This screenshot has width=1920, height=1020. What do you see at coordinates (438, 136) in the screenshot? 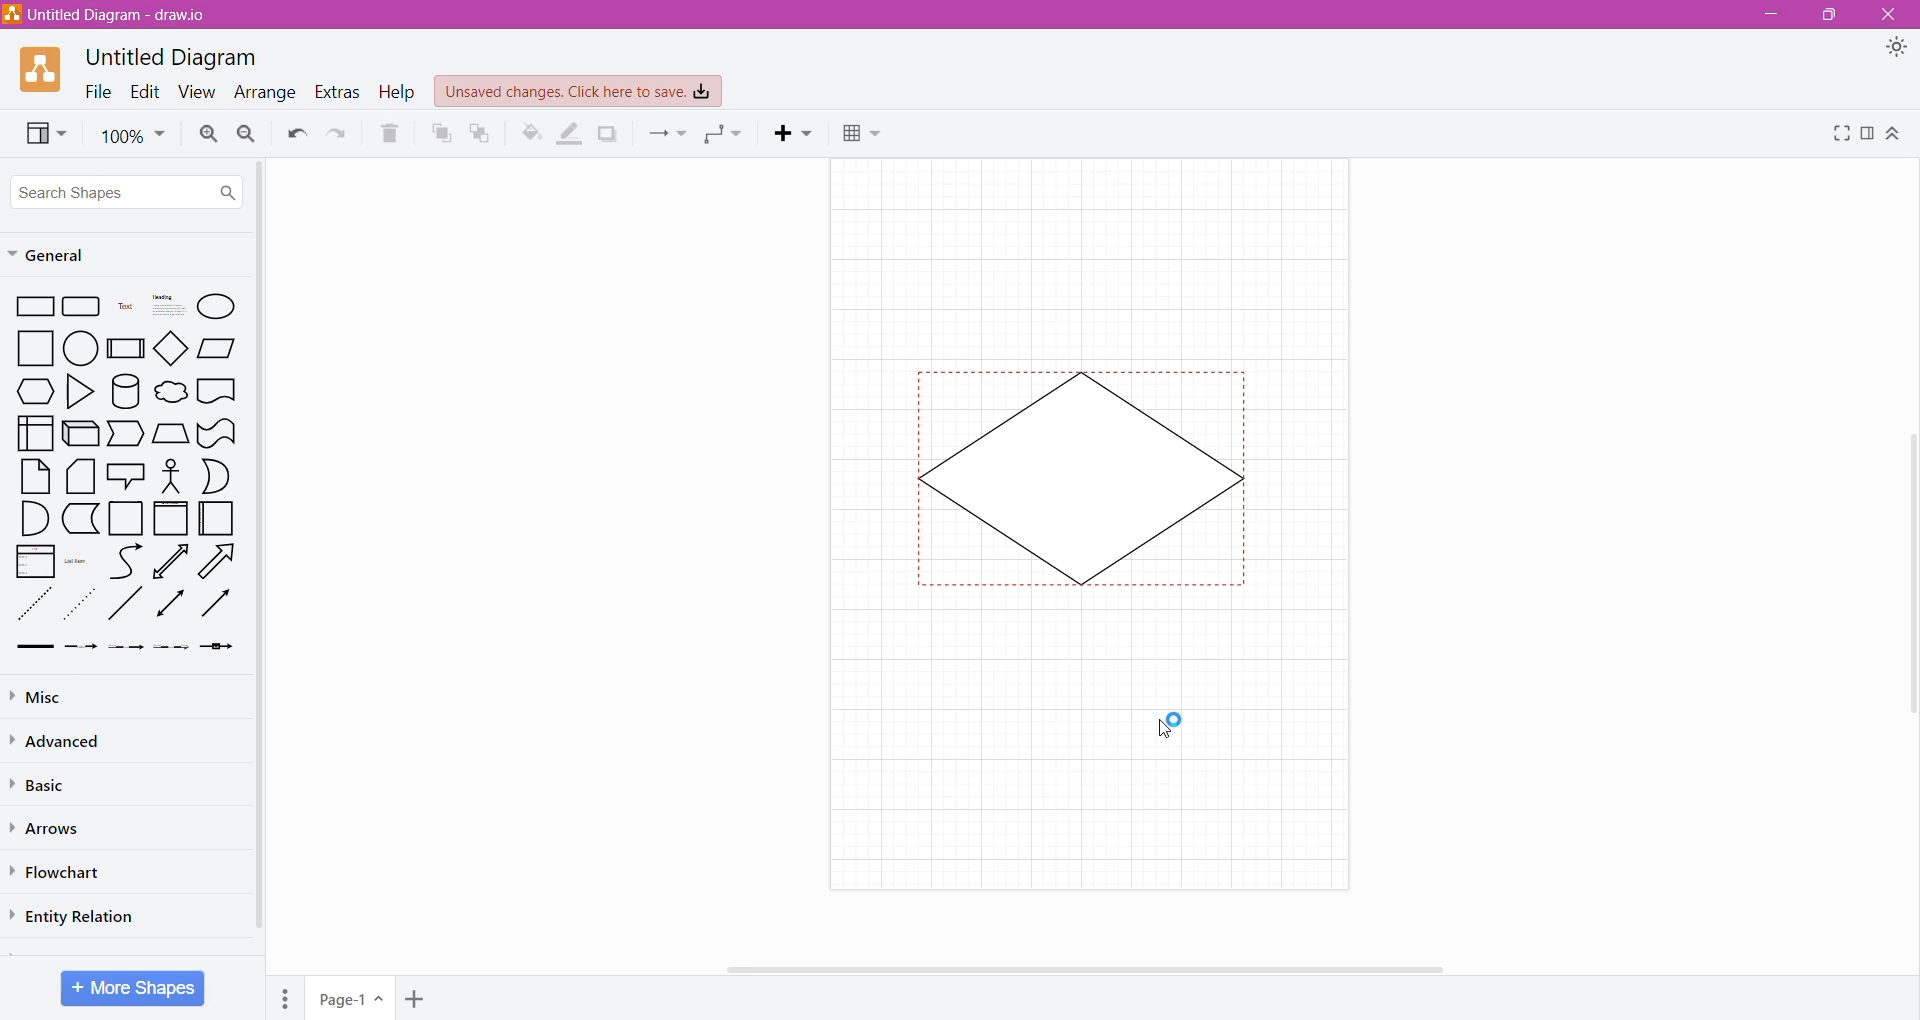
I see `To Front` at bounding box center [438, 136].